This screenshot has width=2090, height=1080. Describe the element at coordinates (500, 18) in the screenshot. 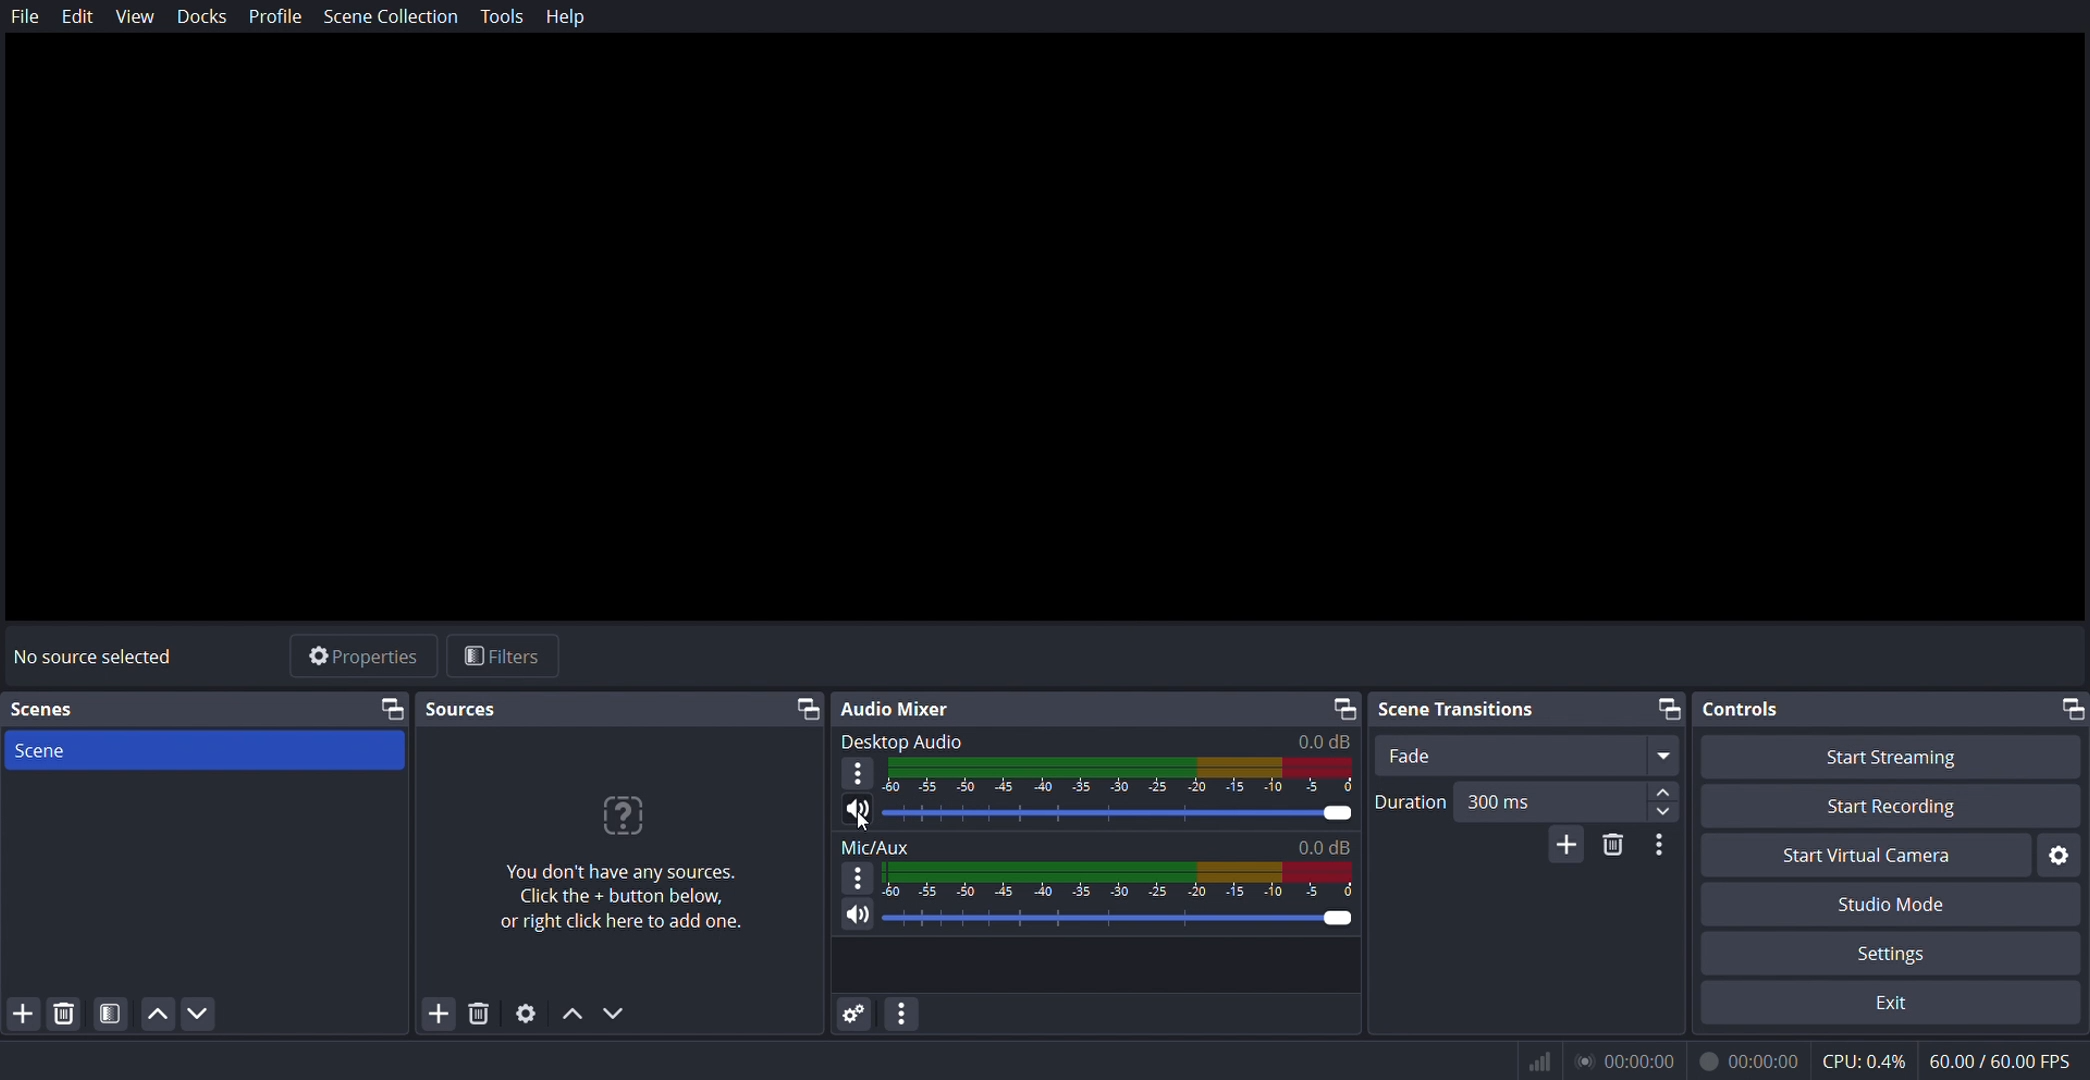

I see `tools` at that location.